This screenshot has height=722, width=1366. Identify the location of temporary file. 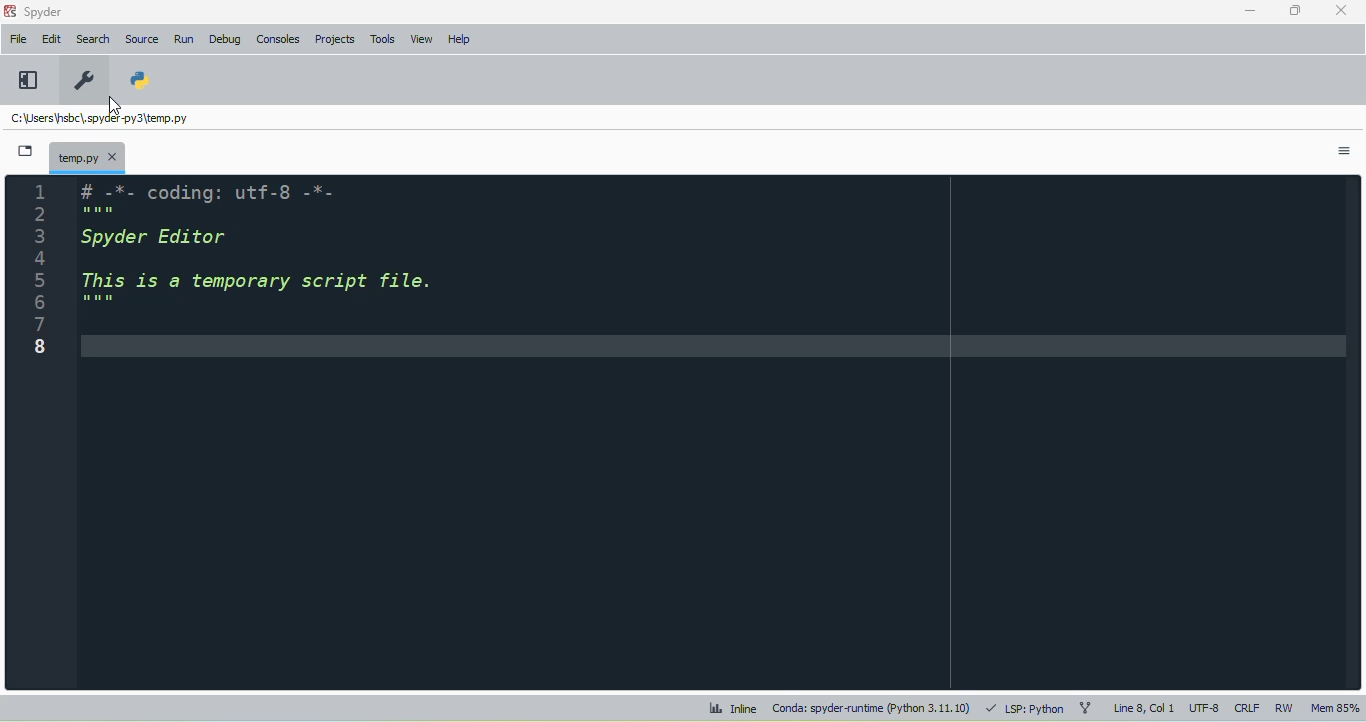
(101, 117).